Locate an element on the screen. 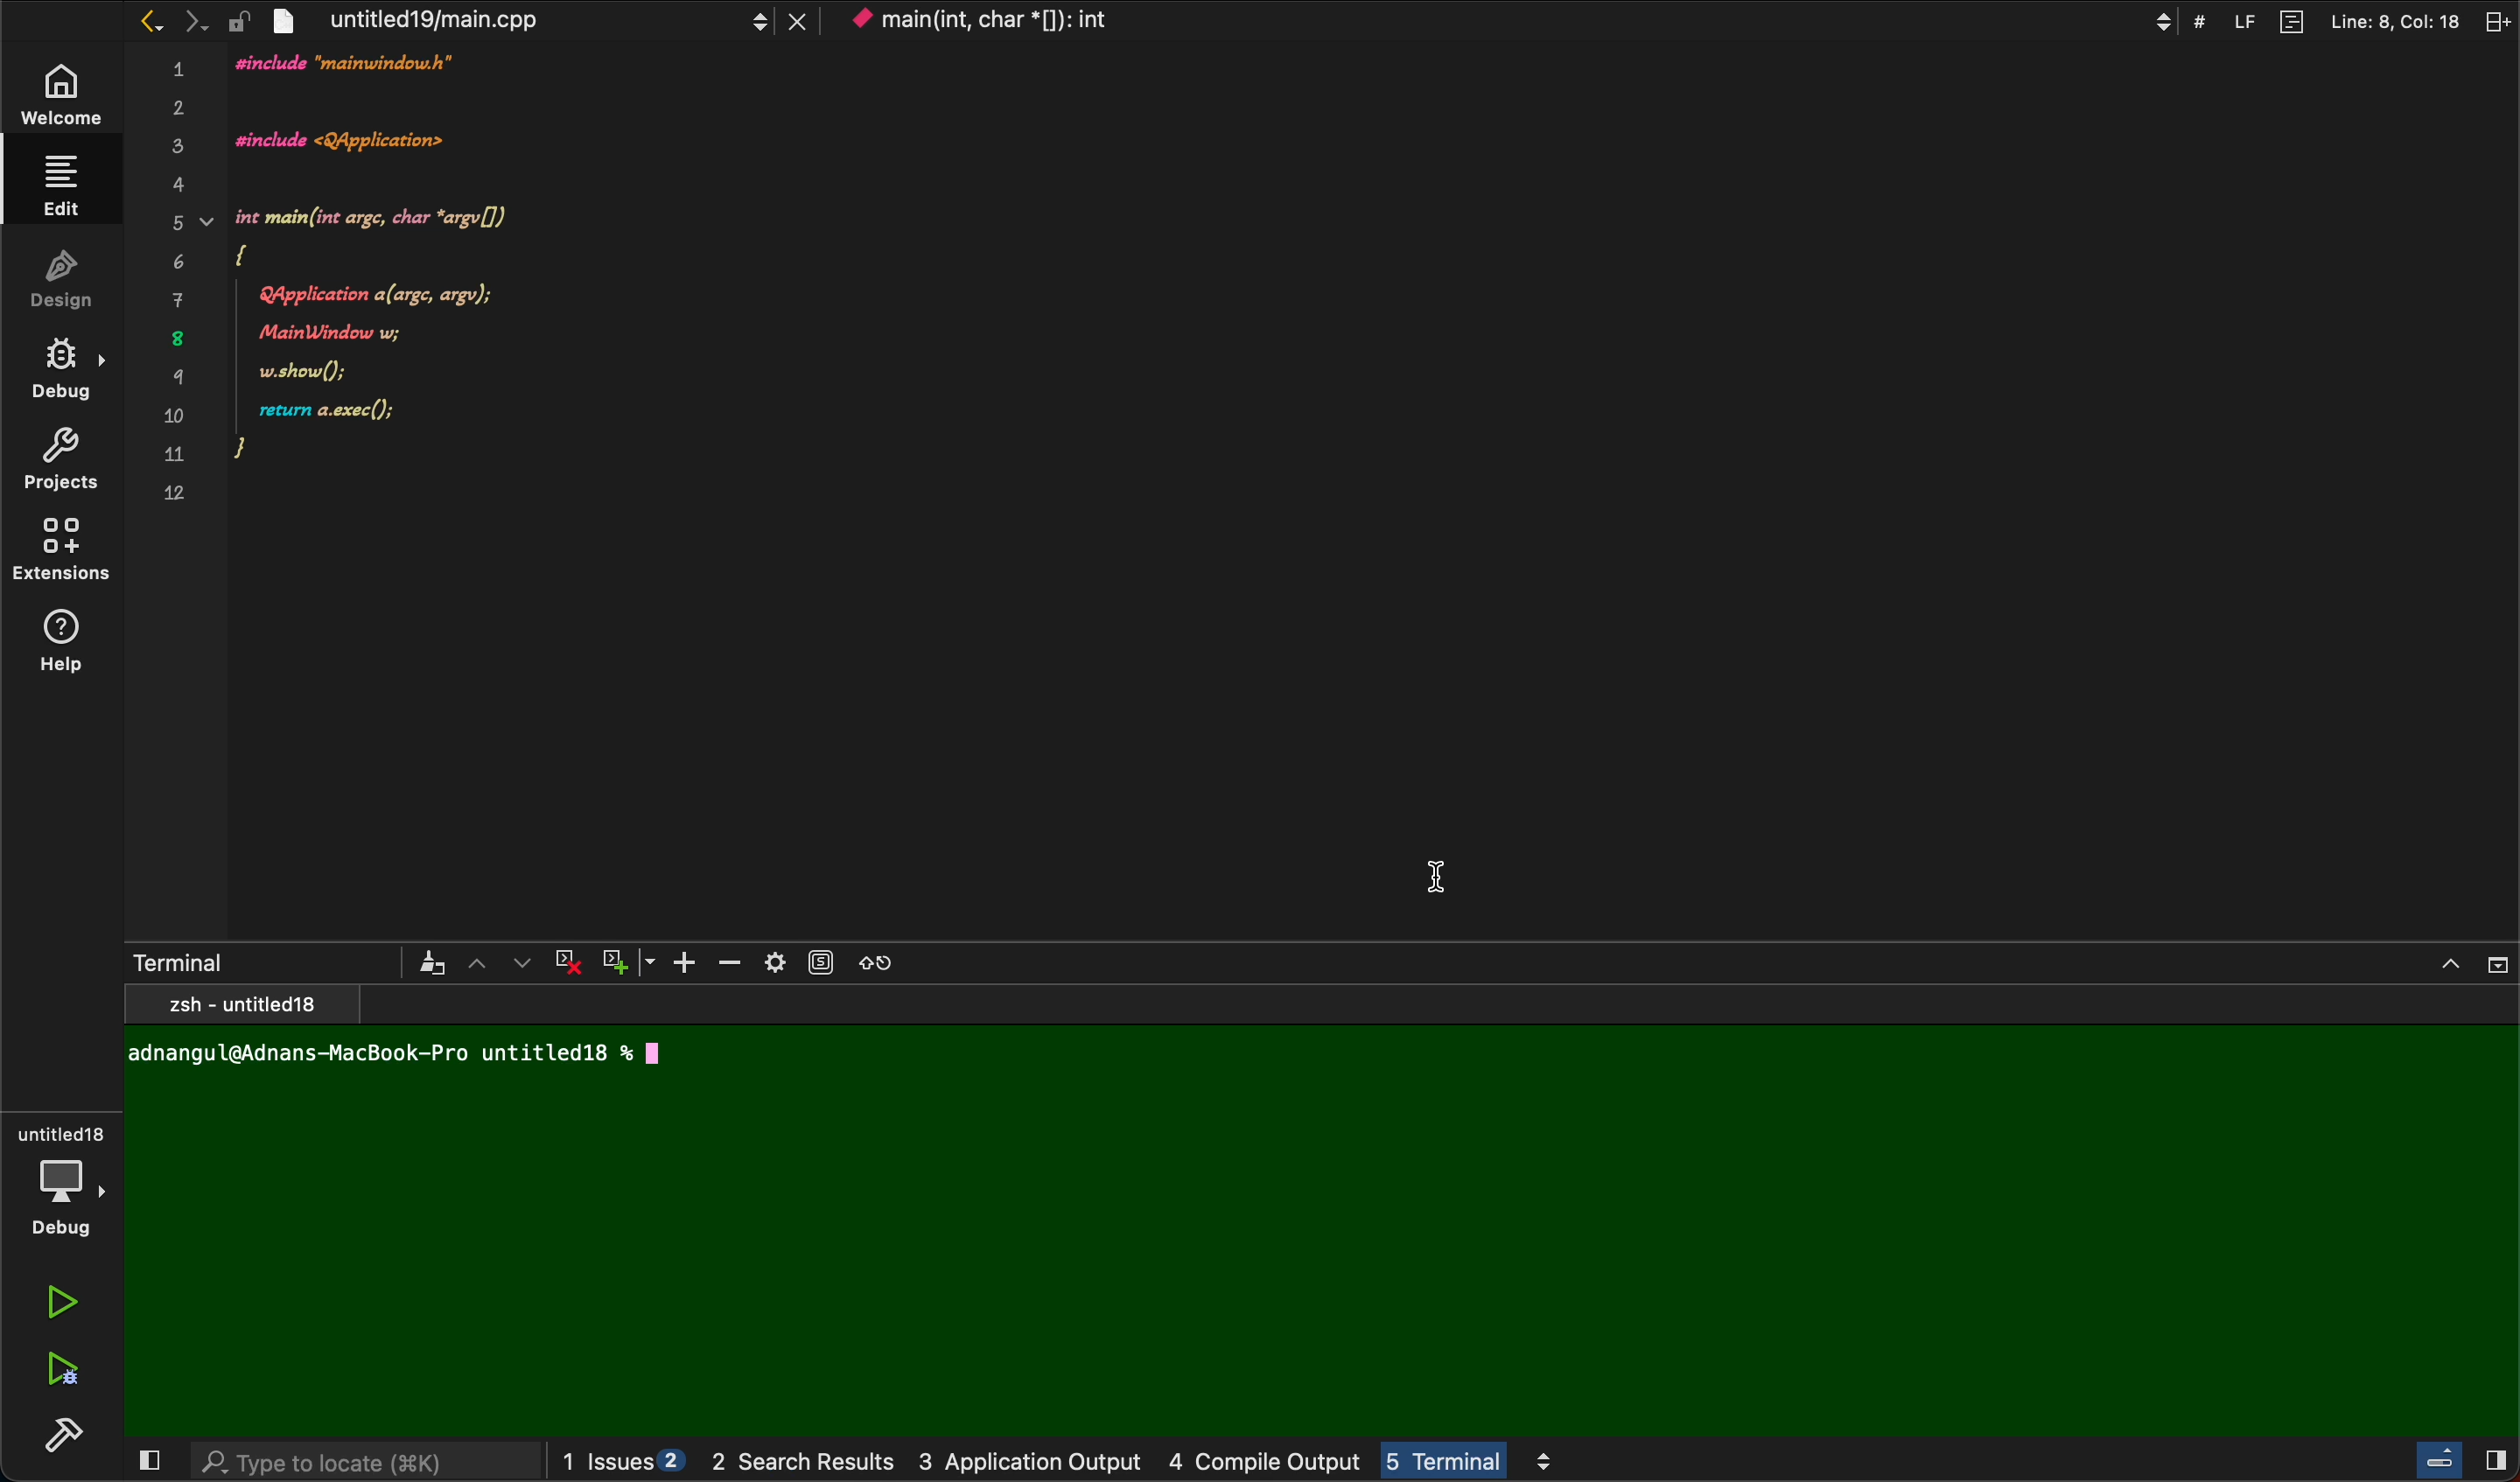  file tab is located at coordinates (519, 19).